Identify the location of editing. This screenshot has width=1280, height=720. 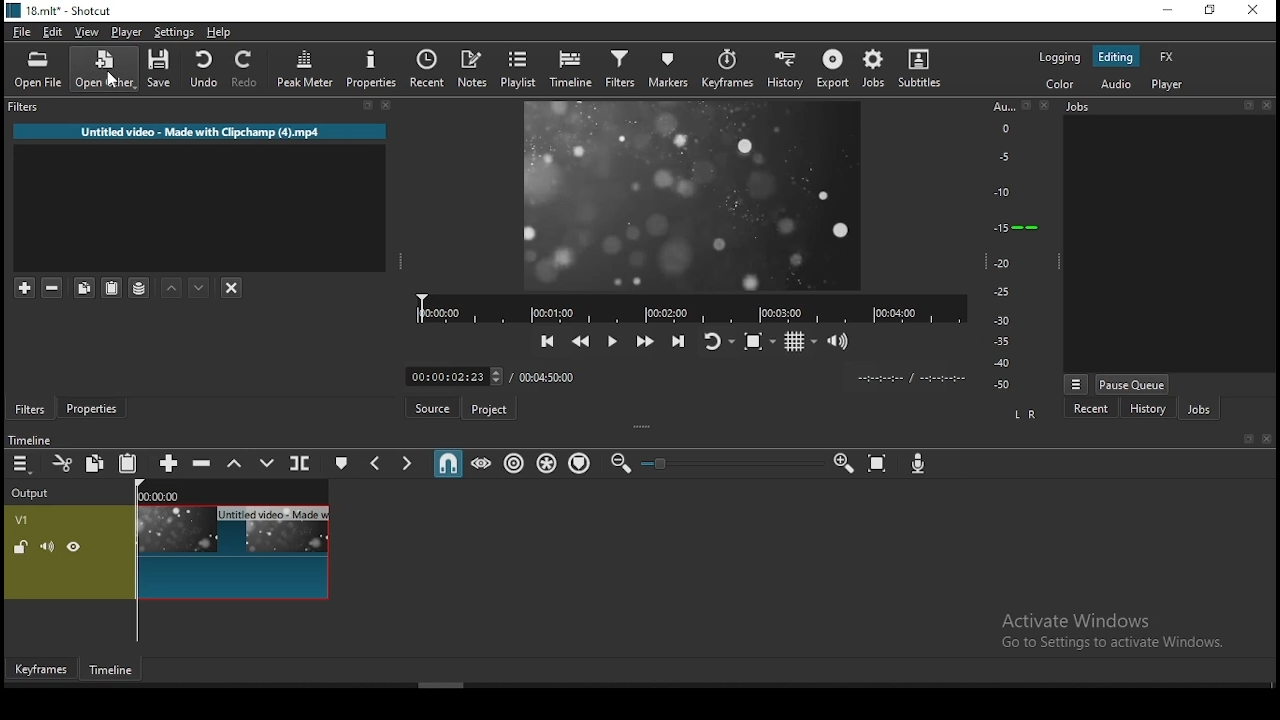
(1116, 56).